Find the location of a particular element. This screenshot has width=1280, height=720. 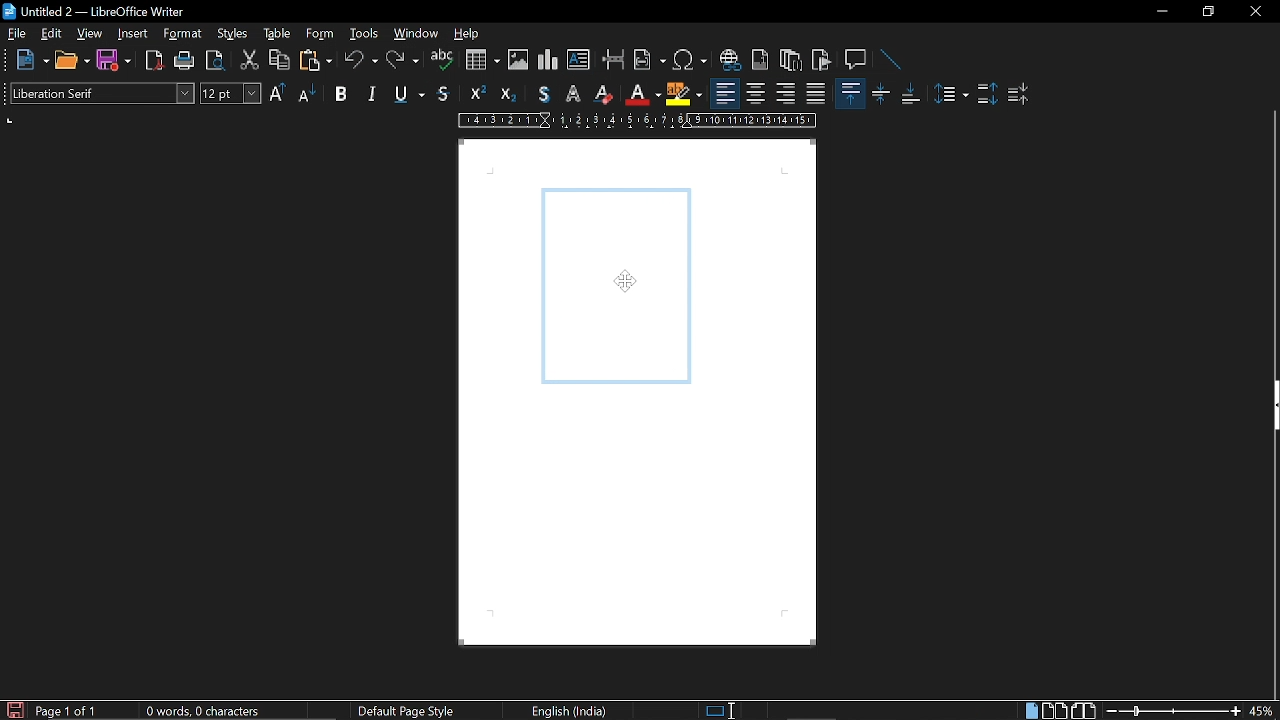

insert chart is located at coordinates (483, 60).